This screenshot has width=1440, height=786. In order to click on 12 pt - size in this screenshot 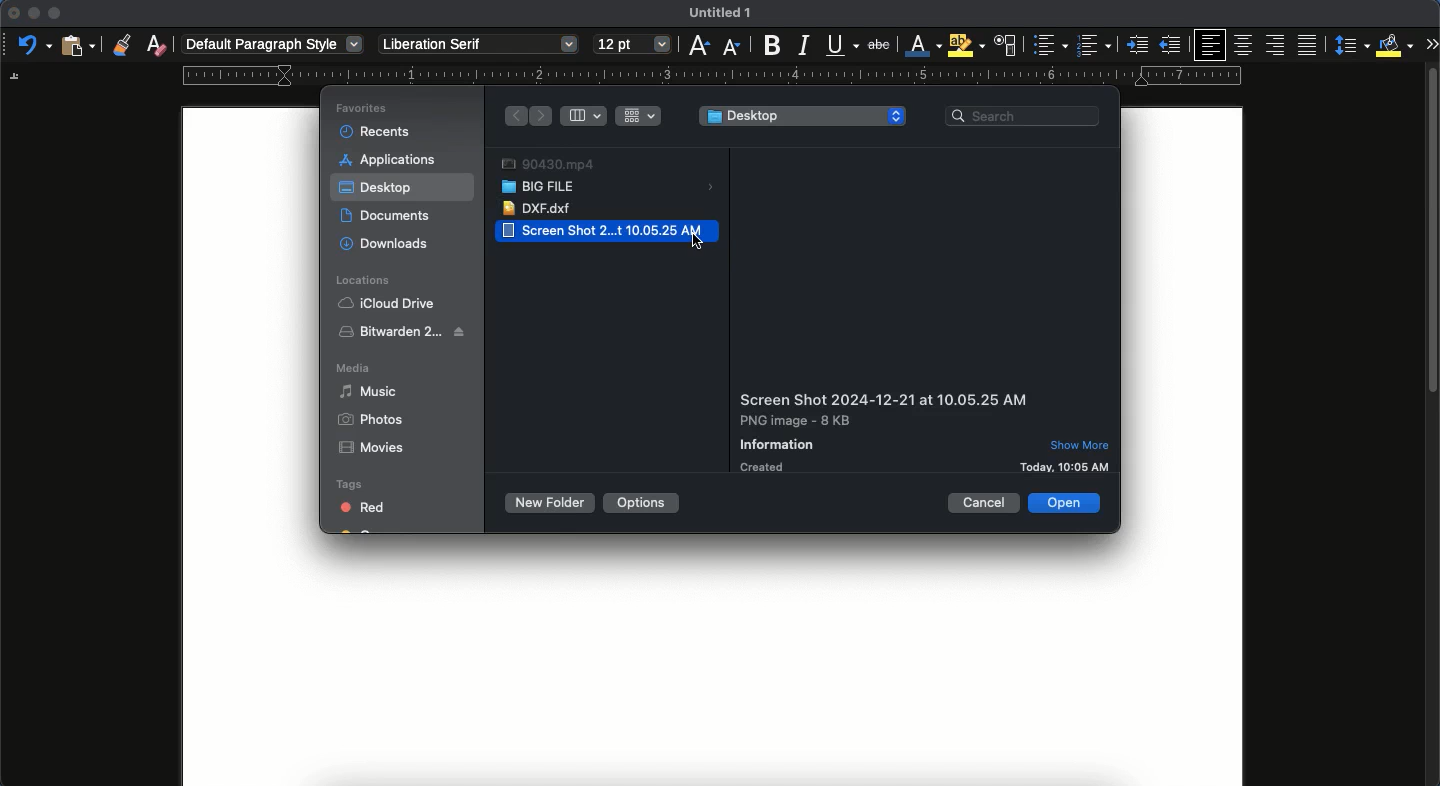, I will do `click(632, 46)`.